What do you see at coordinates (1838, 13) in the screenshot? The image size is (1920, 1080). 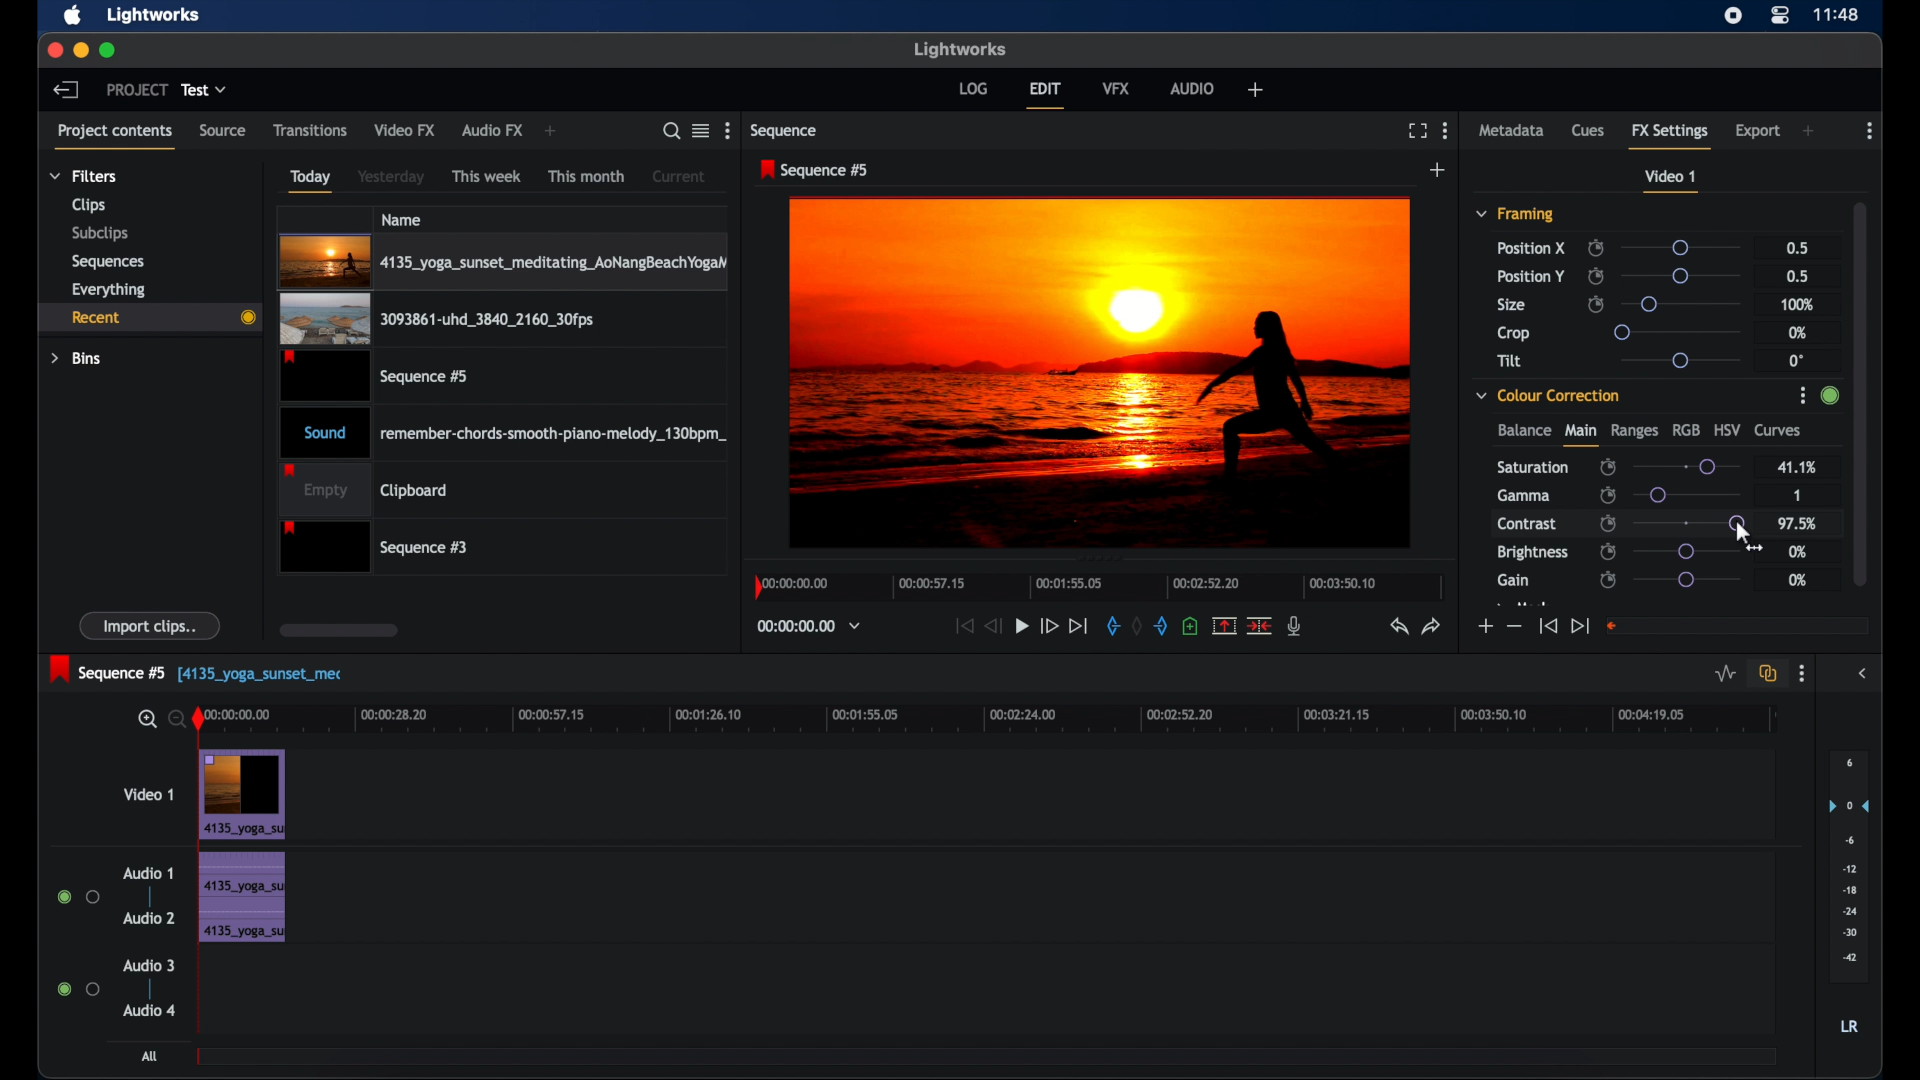 I see `time` at bounding box center [1838, 13].